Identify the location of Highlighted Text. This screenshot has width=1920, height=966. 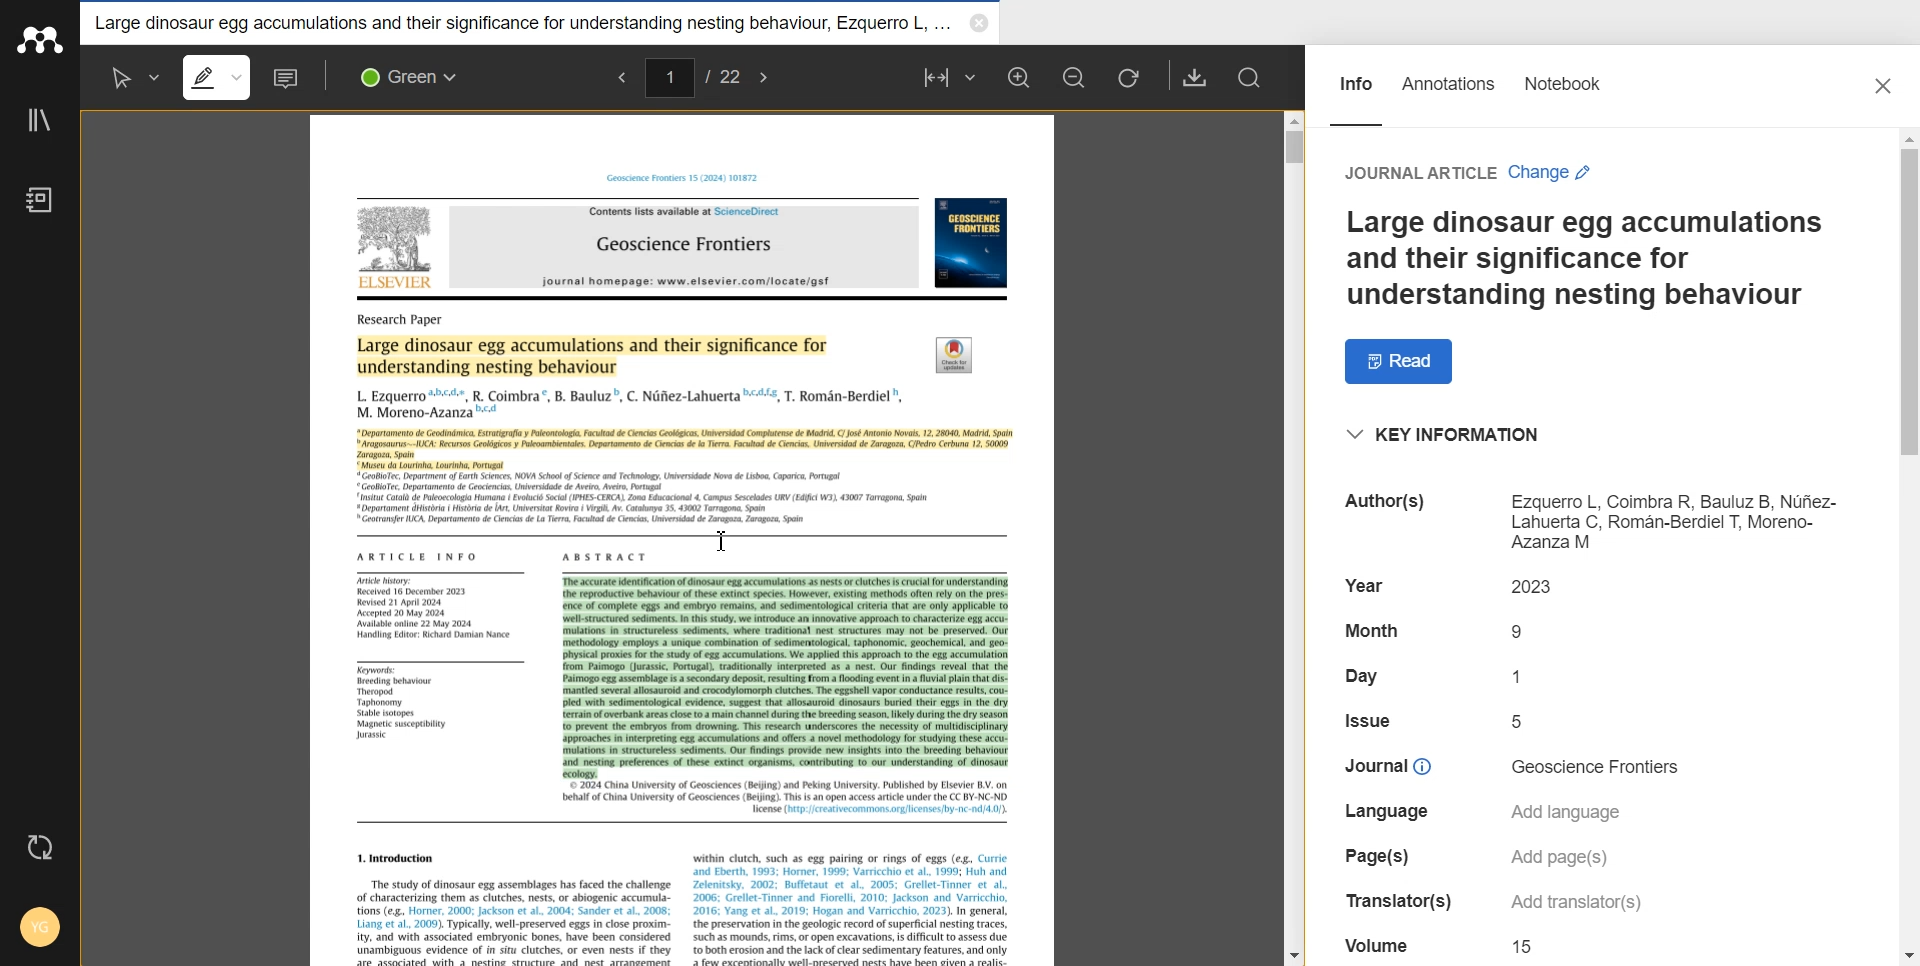
(685, 450).